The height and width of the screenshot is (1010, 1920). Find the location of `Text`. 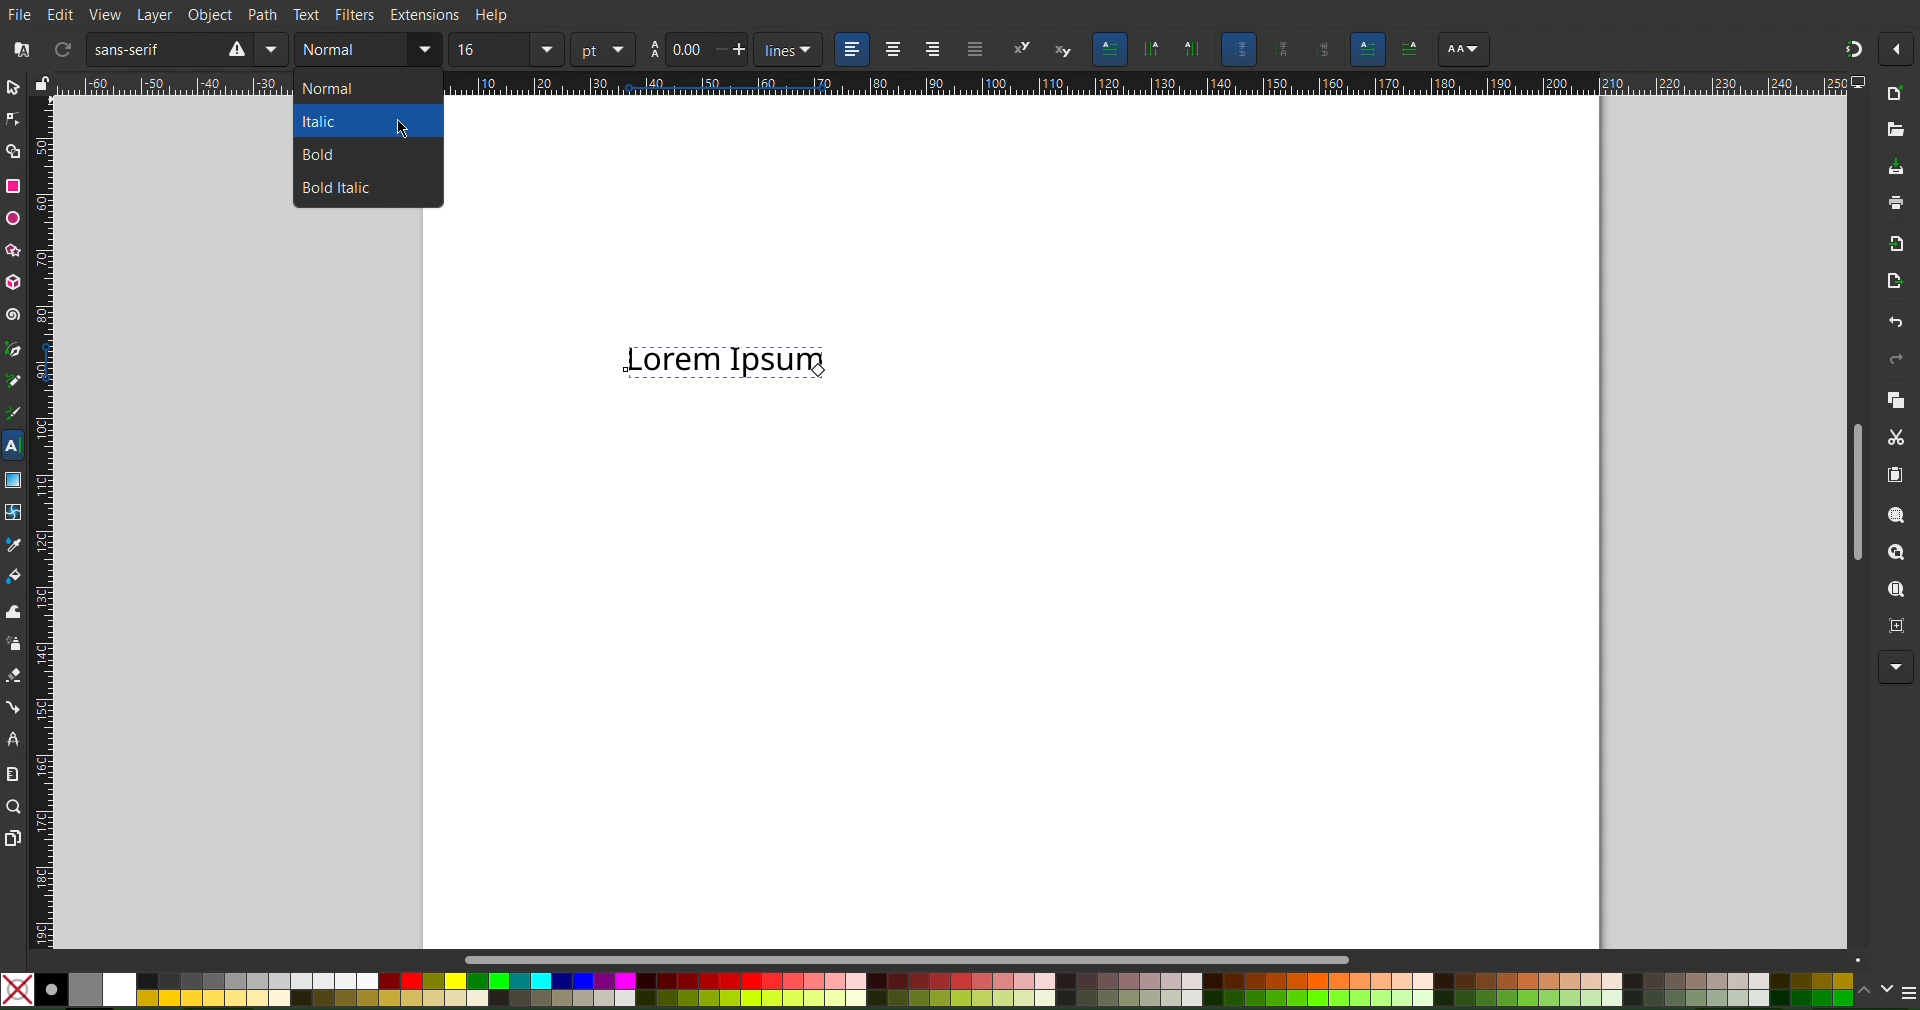

Text is located at coordinates (307, 14).